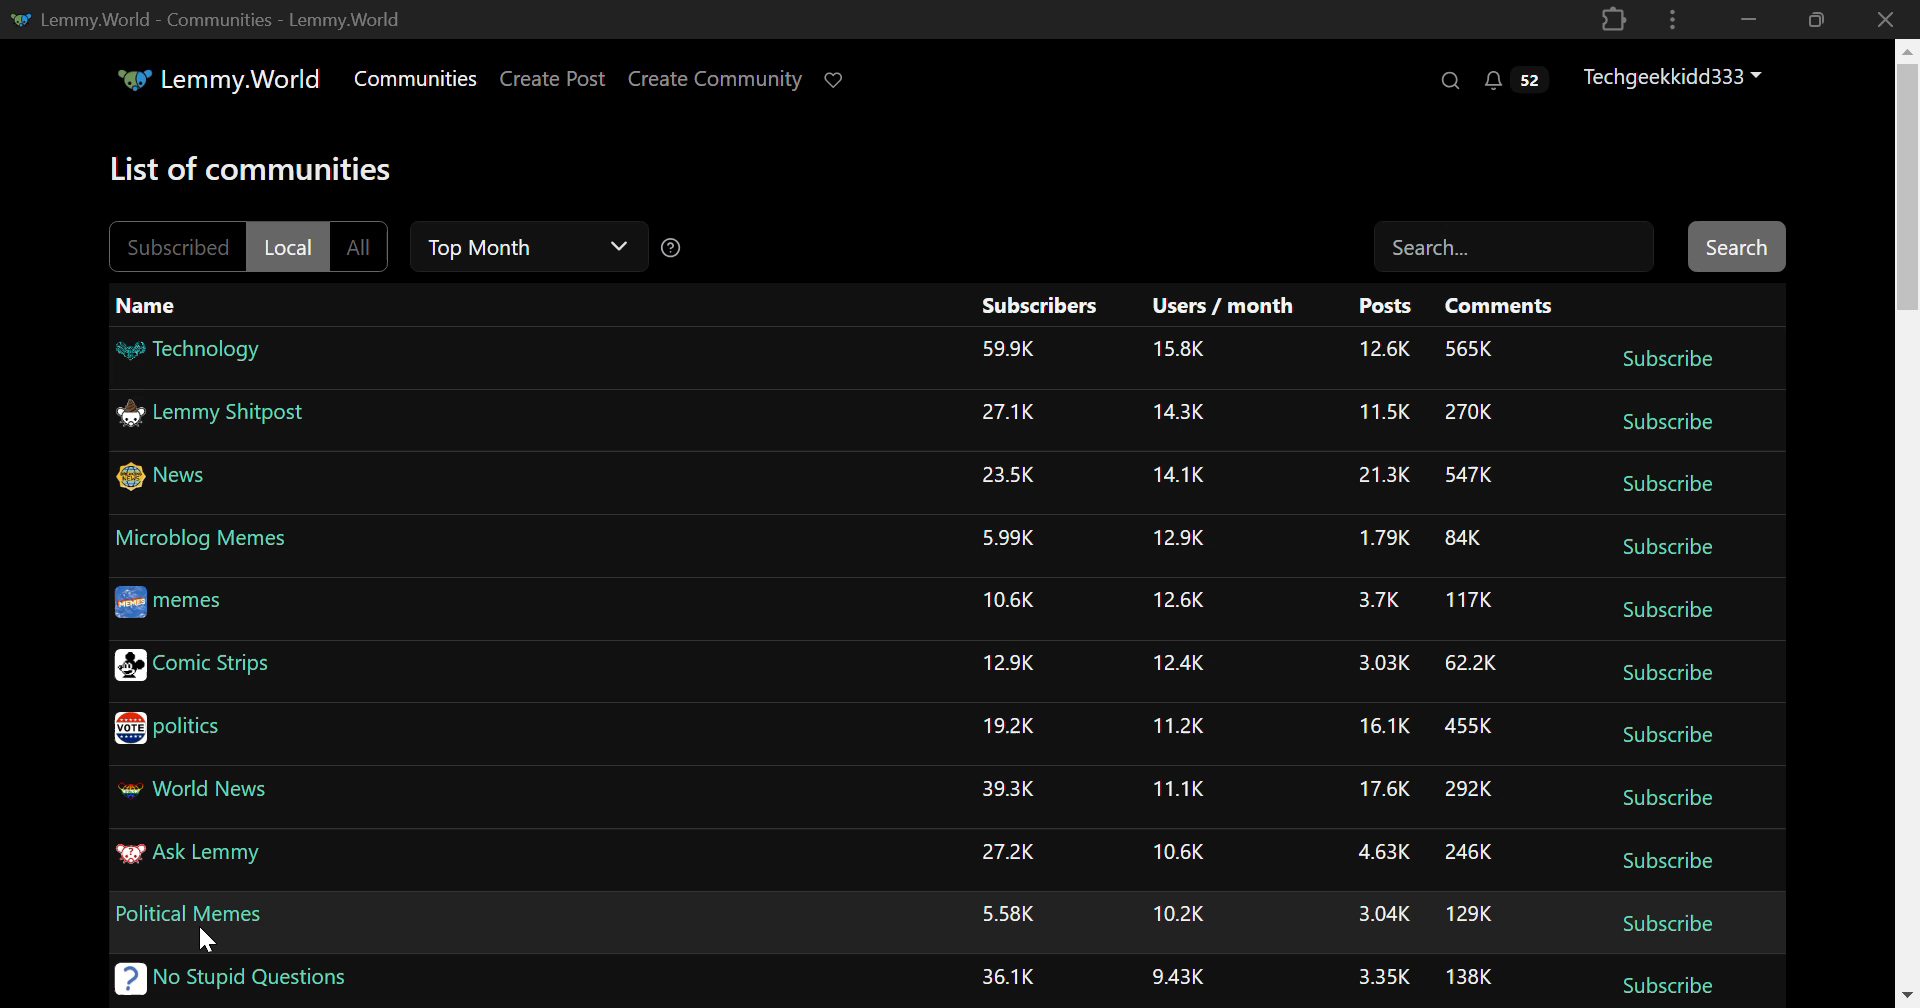 This screenshot has height=1008, width=1920. Describe the element at coordinates (716, 78) in the screenshot. I see `Create Community Page Link` at that location.